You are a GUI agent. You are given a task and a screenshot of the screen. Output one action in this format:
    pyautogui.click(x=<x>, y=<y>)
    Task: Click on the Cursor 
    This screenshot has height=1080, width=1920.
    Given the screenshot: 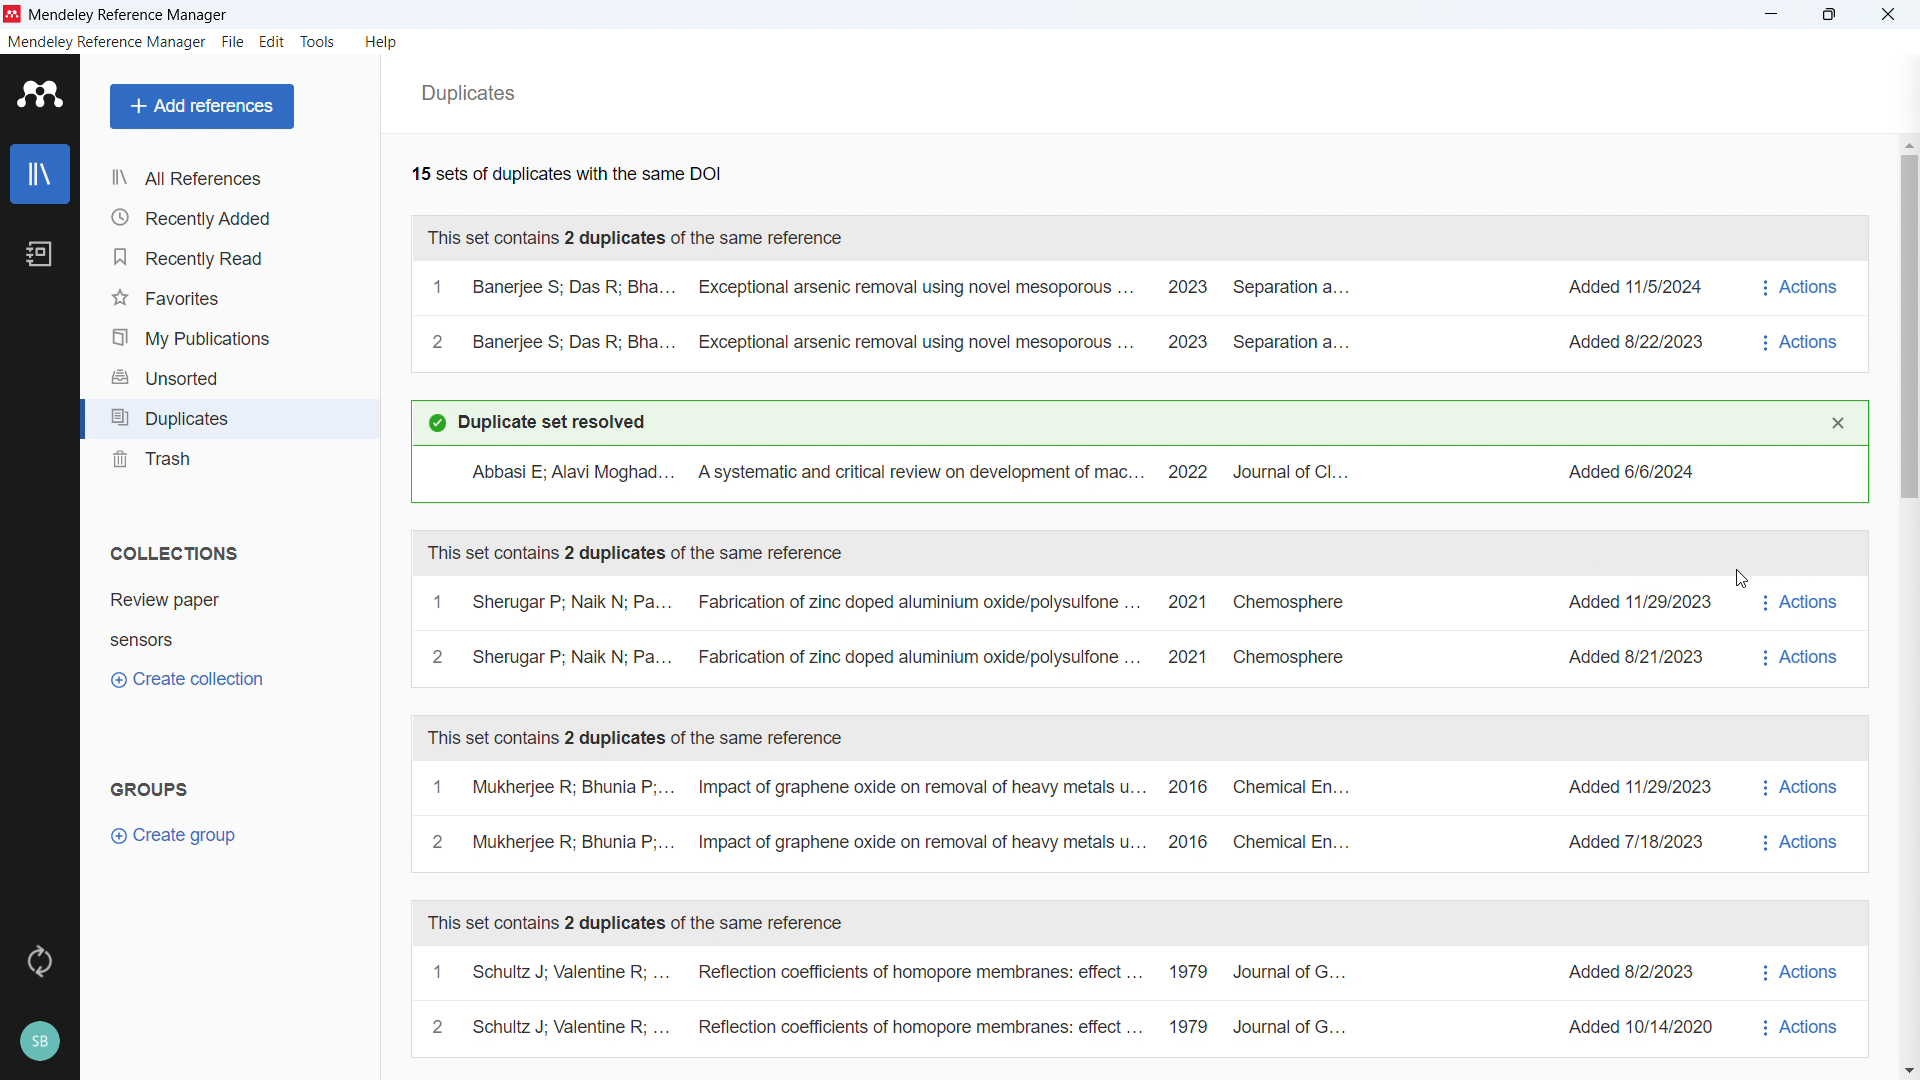 What is the action you would take?
    pyautogui.click(x=1740, y=583)
    